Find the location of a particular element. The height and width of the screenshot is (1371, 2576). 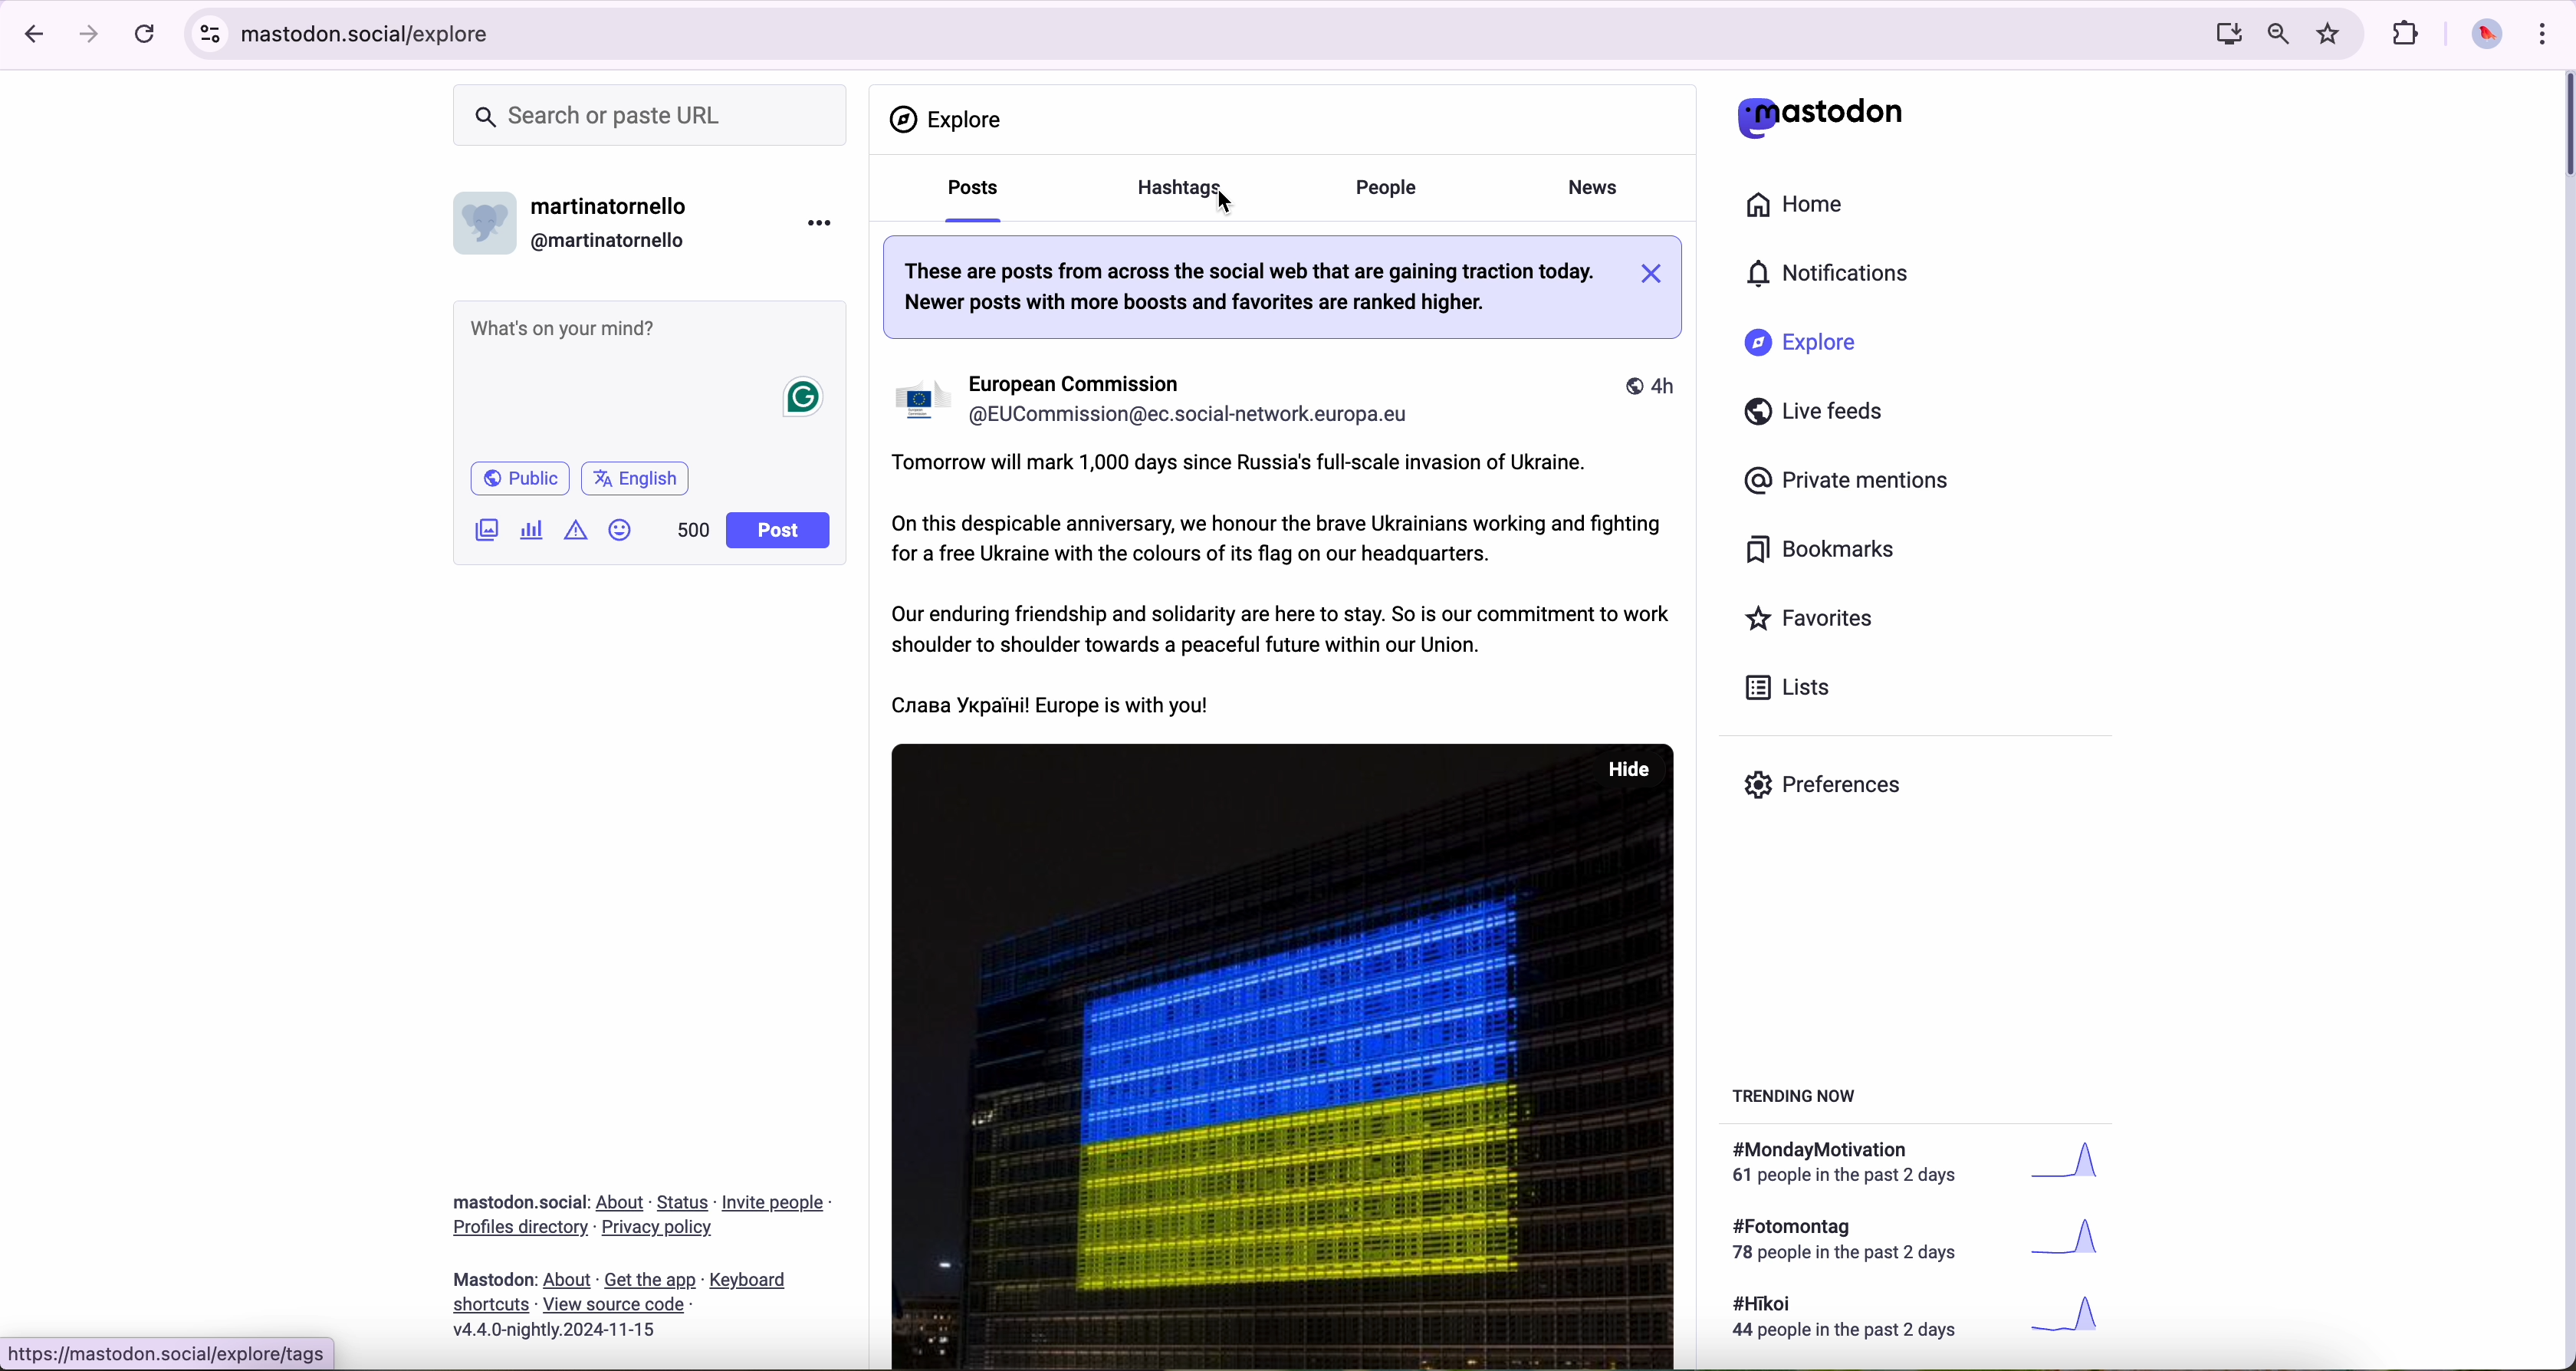

image is located at coordinates (1281, 1077).